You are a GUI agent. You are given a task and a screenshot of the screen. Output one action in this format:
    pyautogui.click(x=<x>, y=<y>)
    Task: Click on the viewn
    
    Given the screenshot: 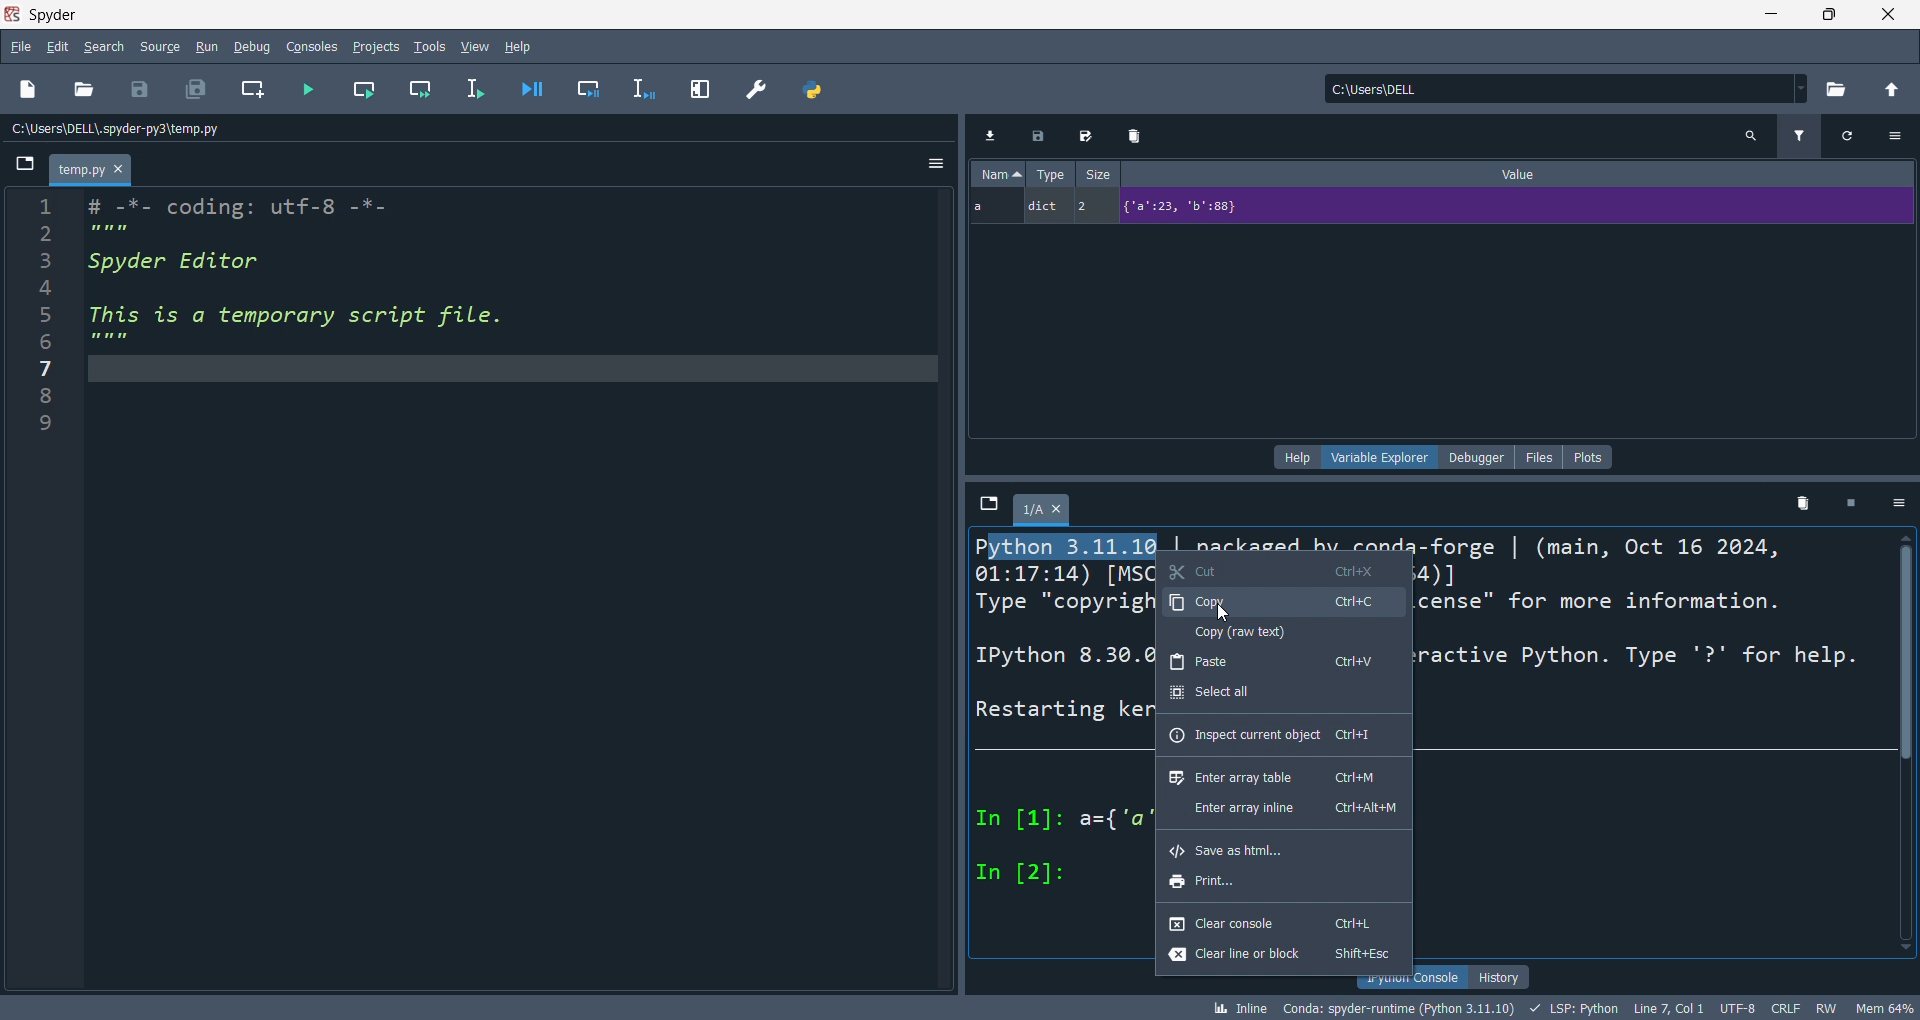 What is the action you would take?
    pyautogui.click(x=476, y=45)
    